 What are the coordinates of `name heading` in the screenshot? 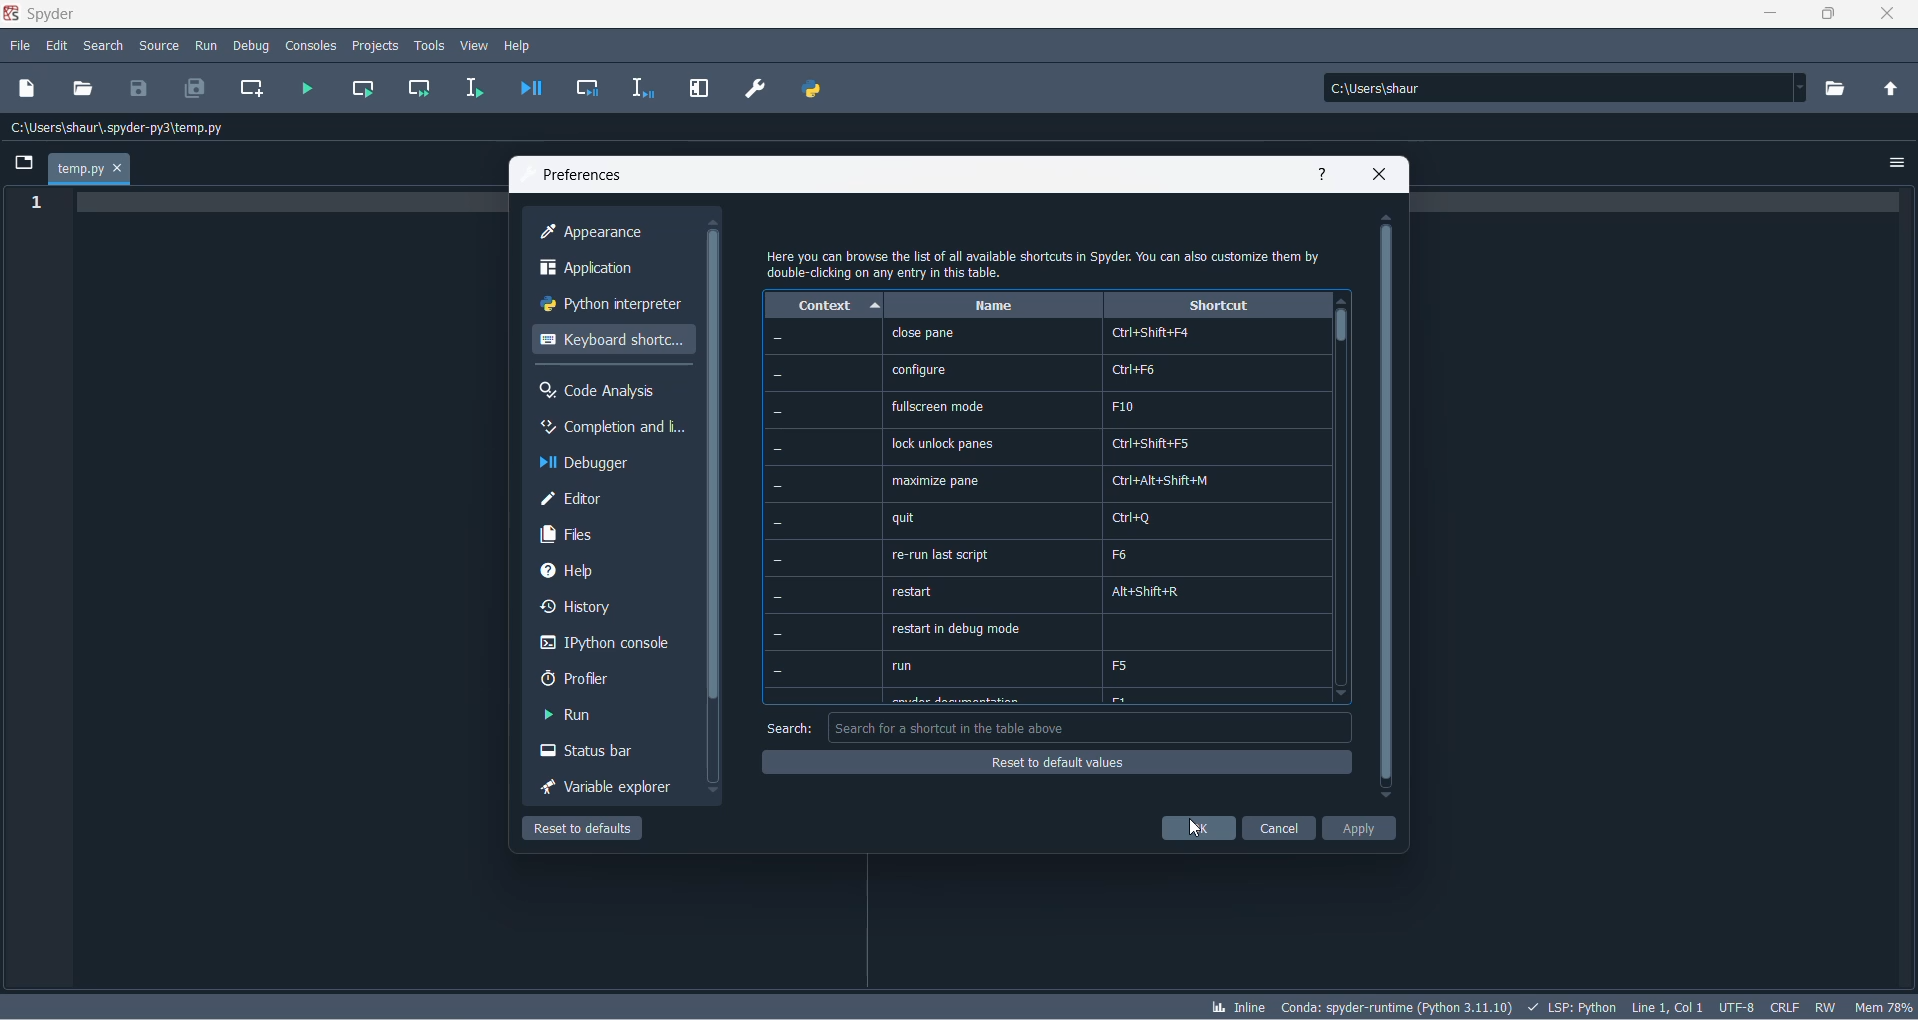 It's located at (993, 306).